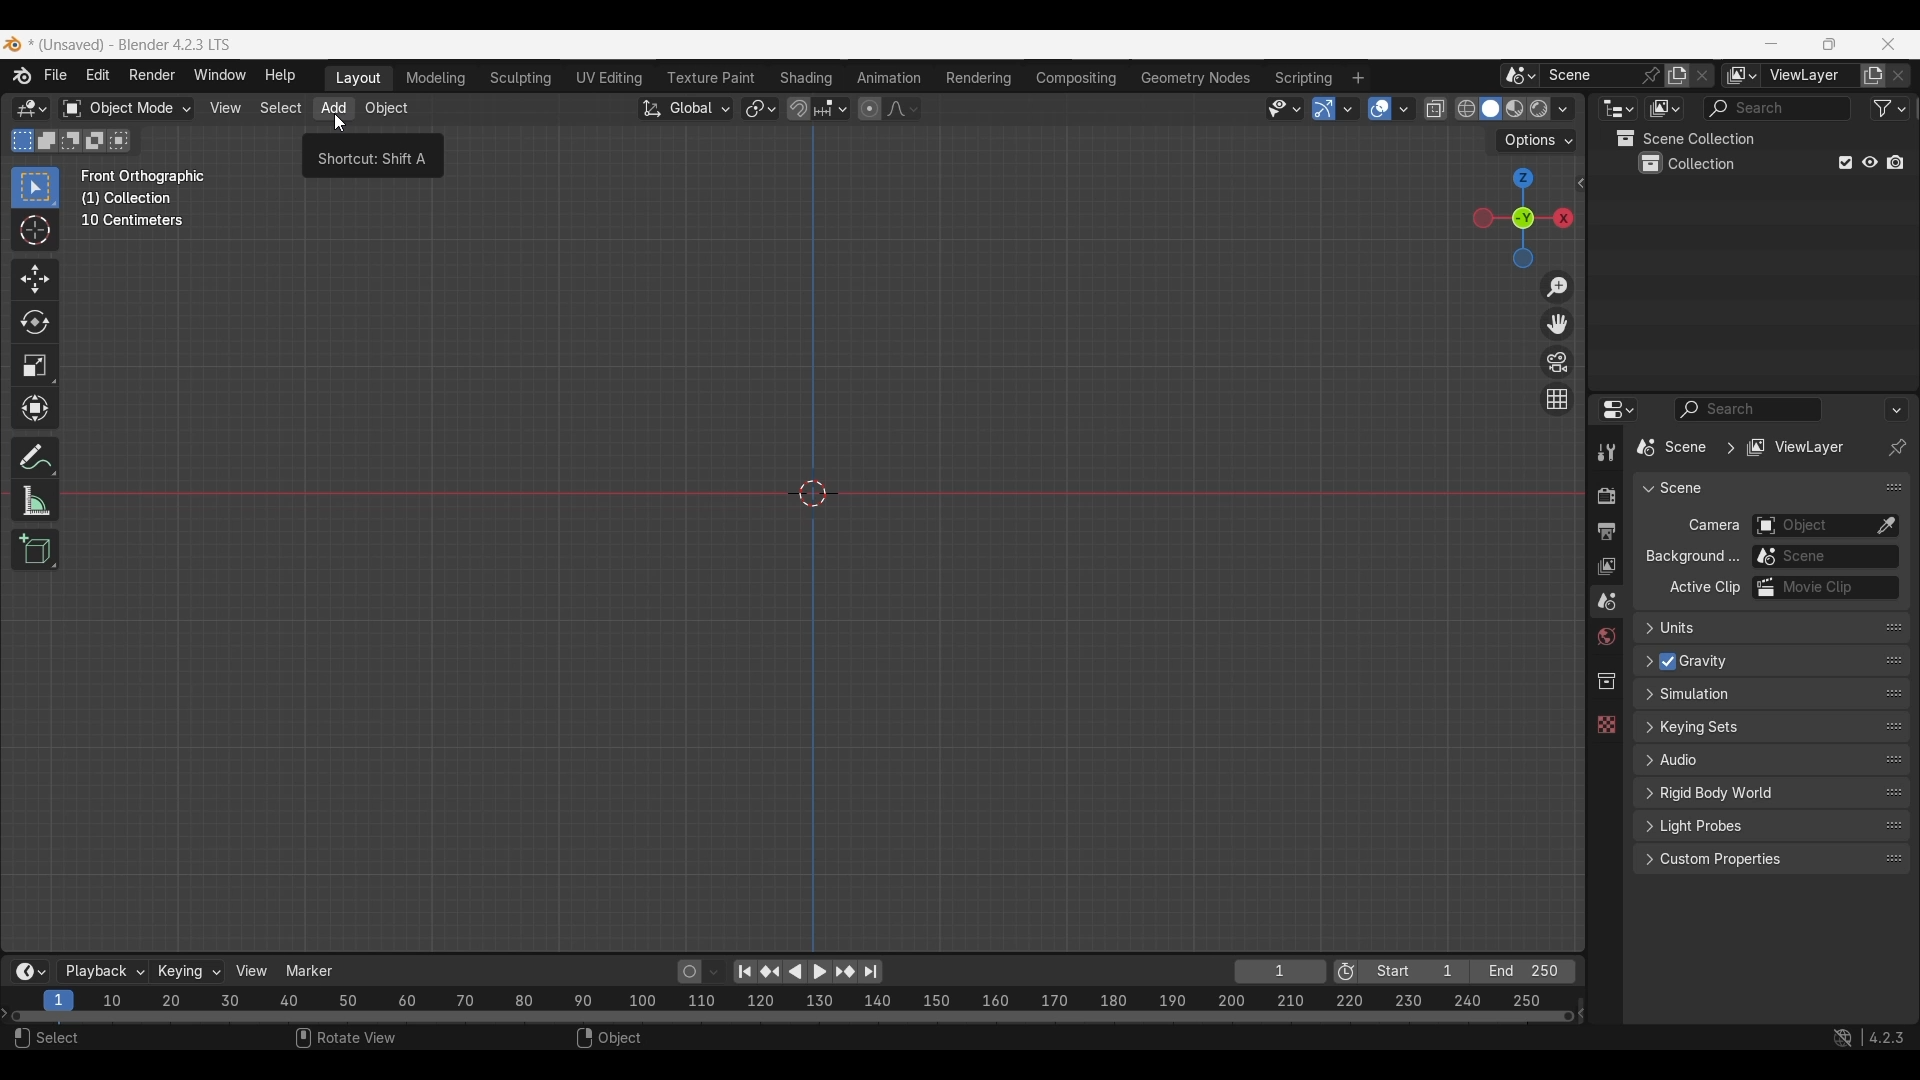 This screenshot has width=1920, height=1080. I want to click on Medeling workspace, so click(436, 79).